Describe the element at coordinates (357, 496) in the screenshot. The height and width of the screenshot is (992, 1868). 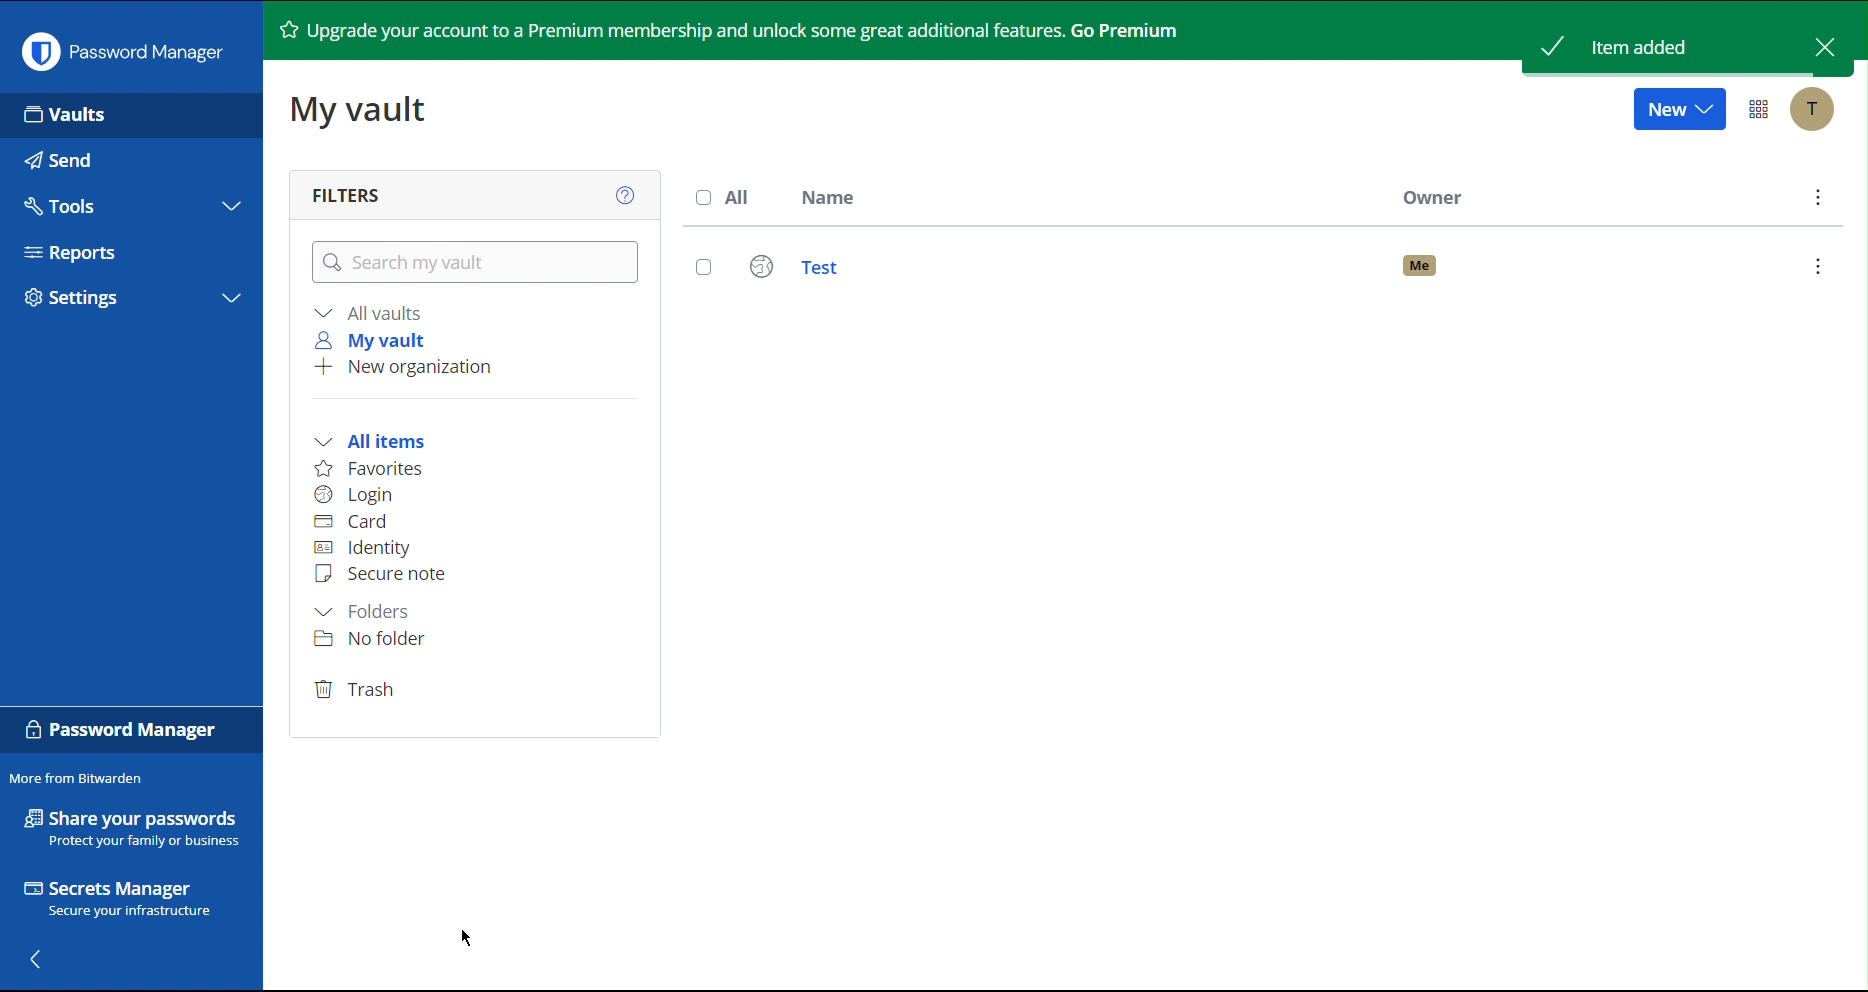
I see `Login` at that location.